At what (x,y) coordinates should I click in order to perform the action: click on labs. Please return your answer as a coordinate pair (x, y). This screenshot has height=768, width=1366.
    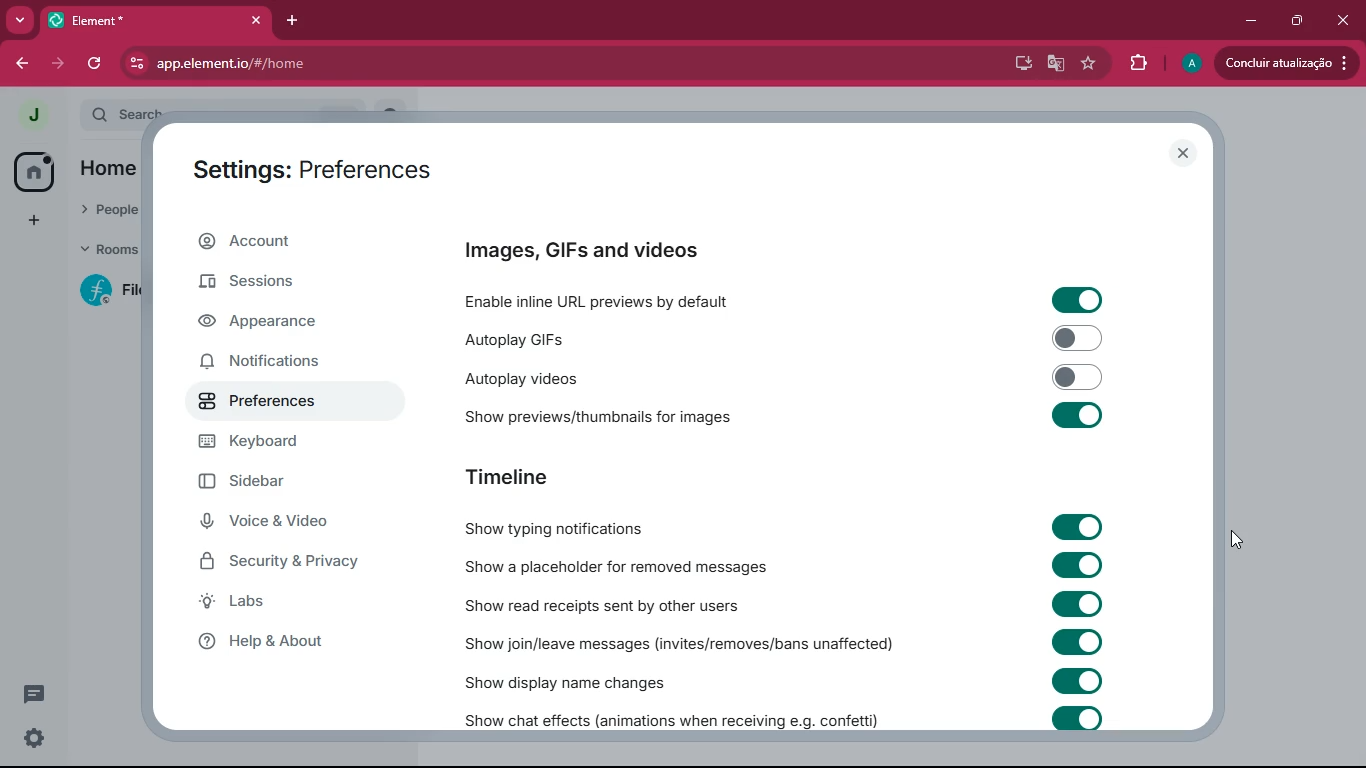
    Looking at the image, I should click on (271, 601).